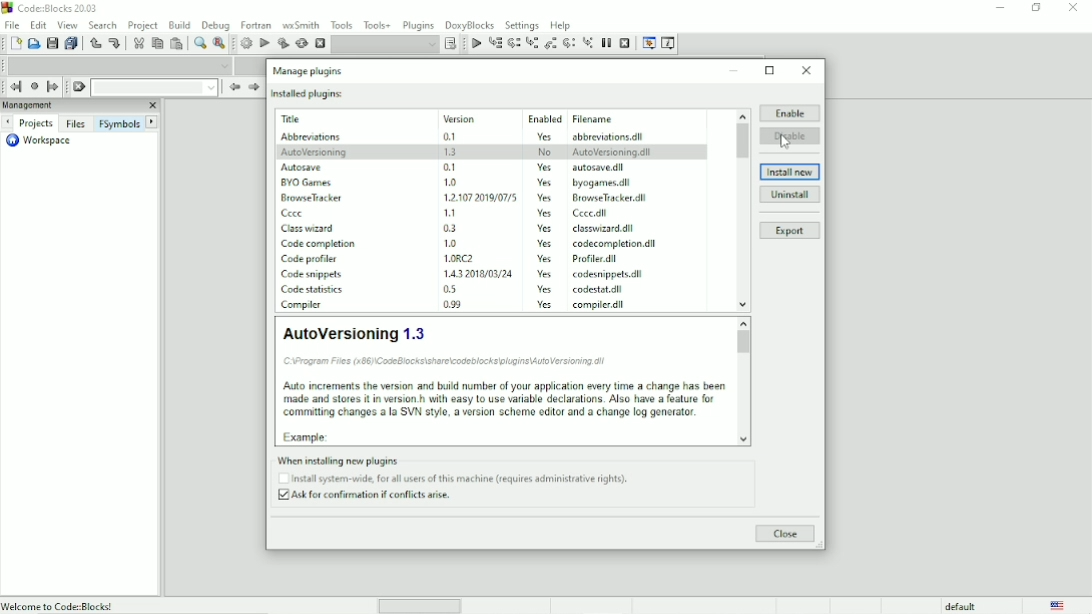 The width and height of the screenshot is (1092, 614). Describe the element at coordinates (1036, 8) in the screenshot. I see `Restore down` at that location.